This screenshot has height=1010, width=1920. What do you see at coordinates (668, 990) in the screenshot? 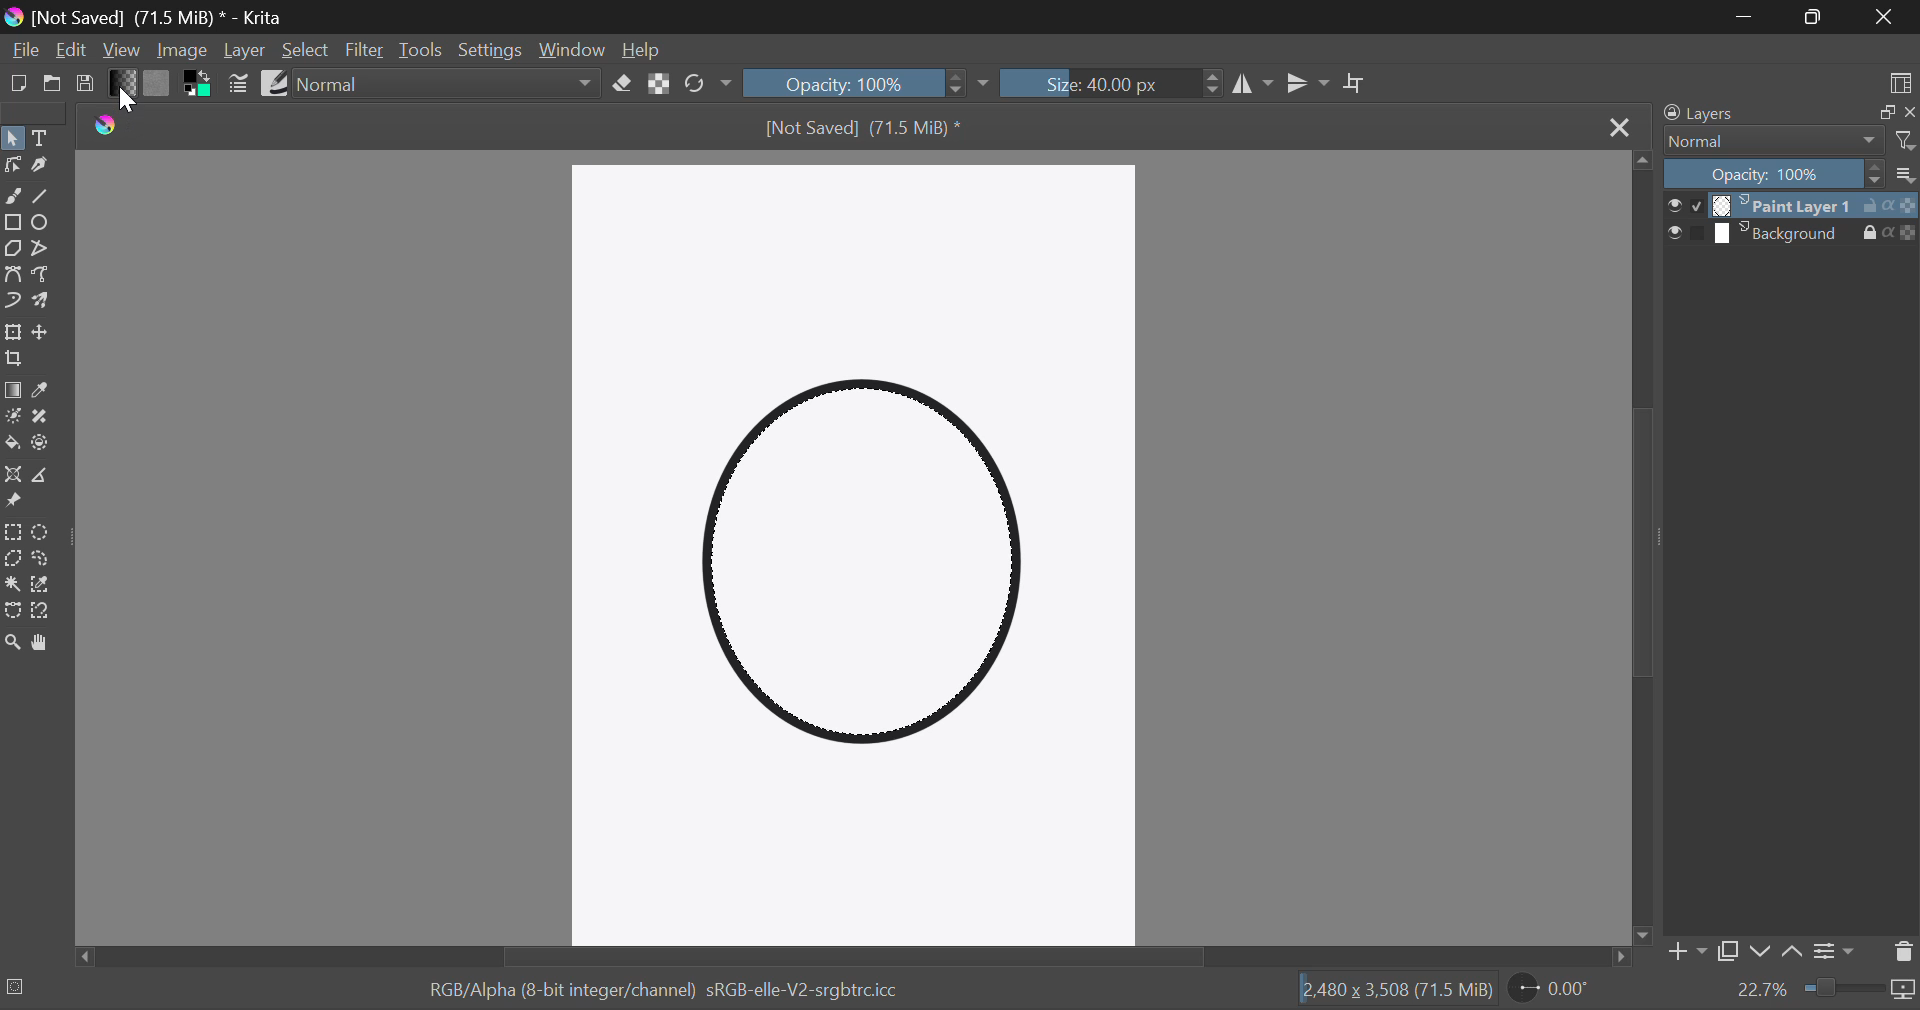
I see `RGB/Alpha (8-bit integer/channel) sRGB-elle-V2-srgbtrc.icc` at bounding box center [668, 990].